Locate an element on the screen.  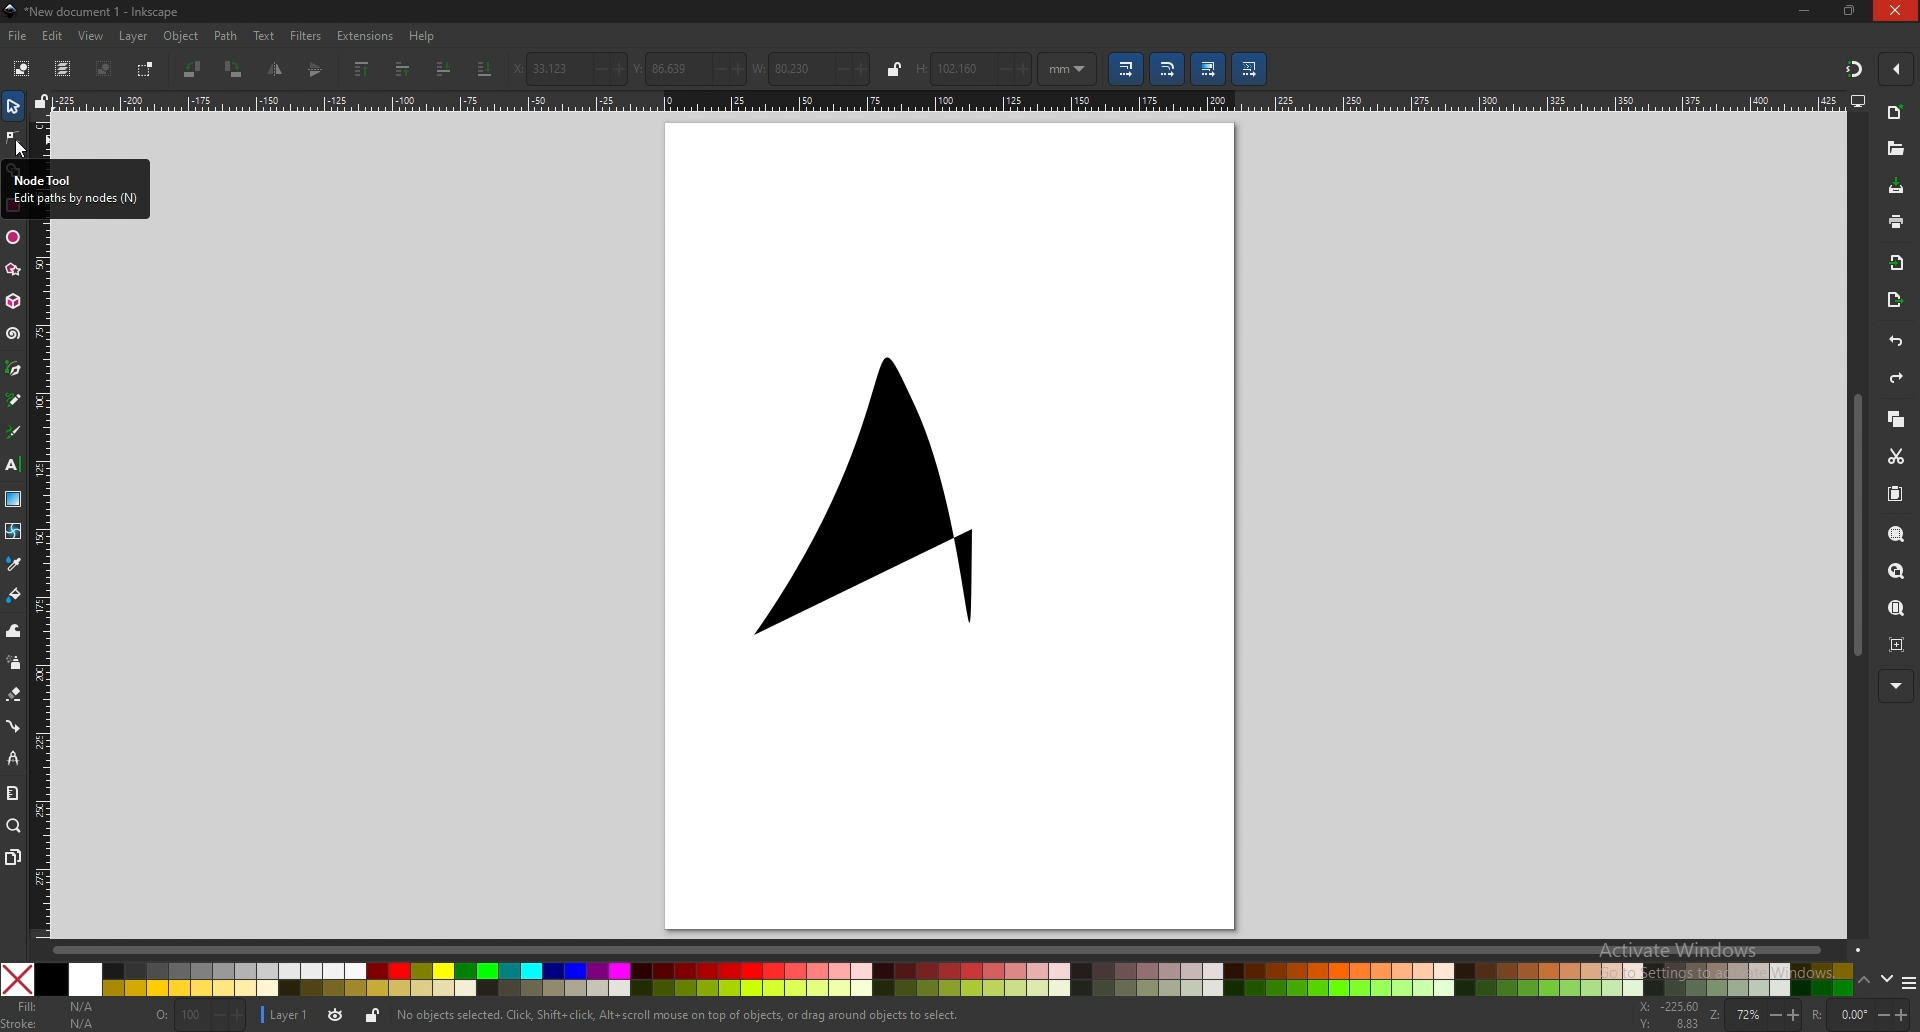
extensions is located at coordinates (366, 37).